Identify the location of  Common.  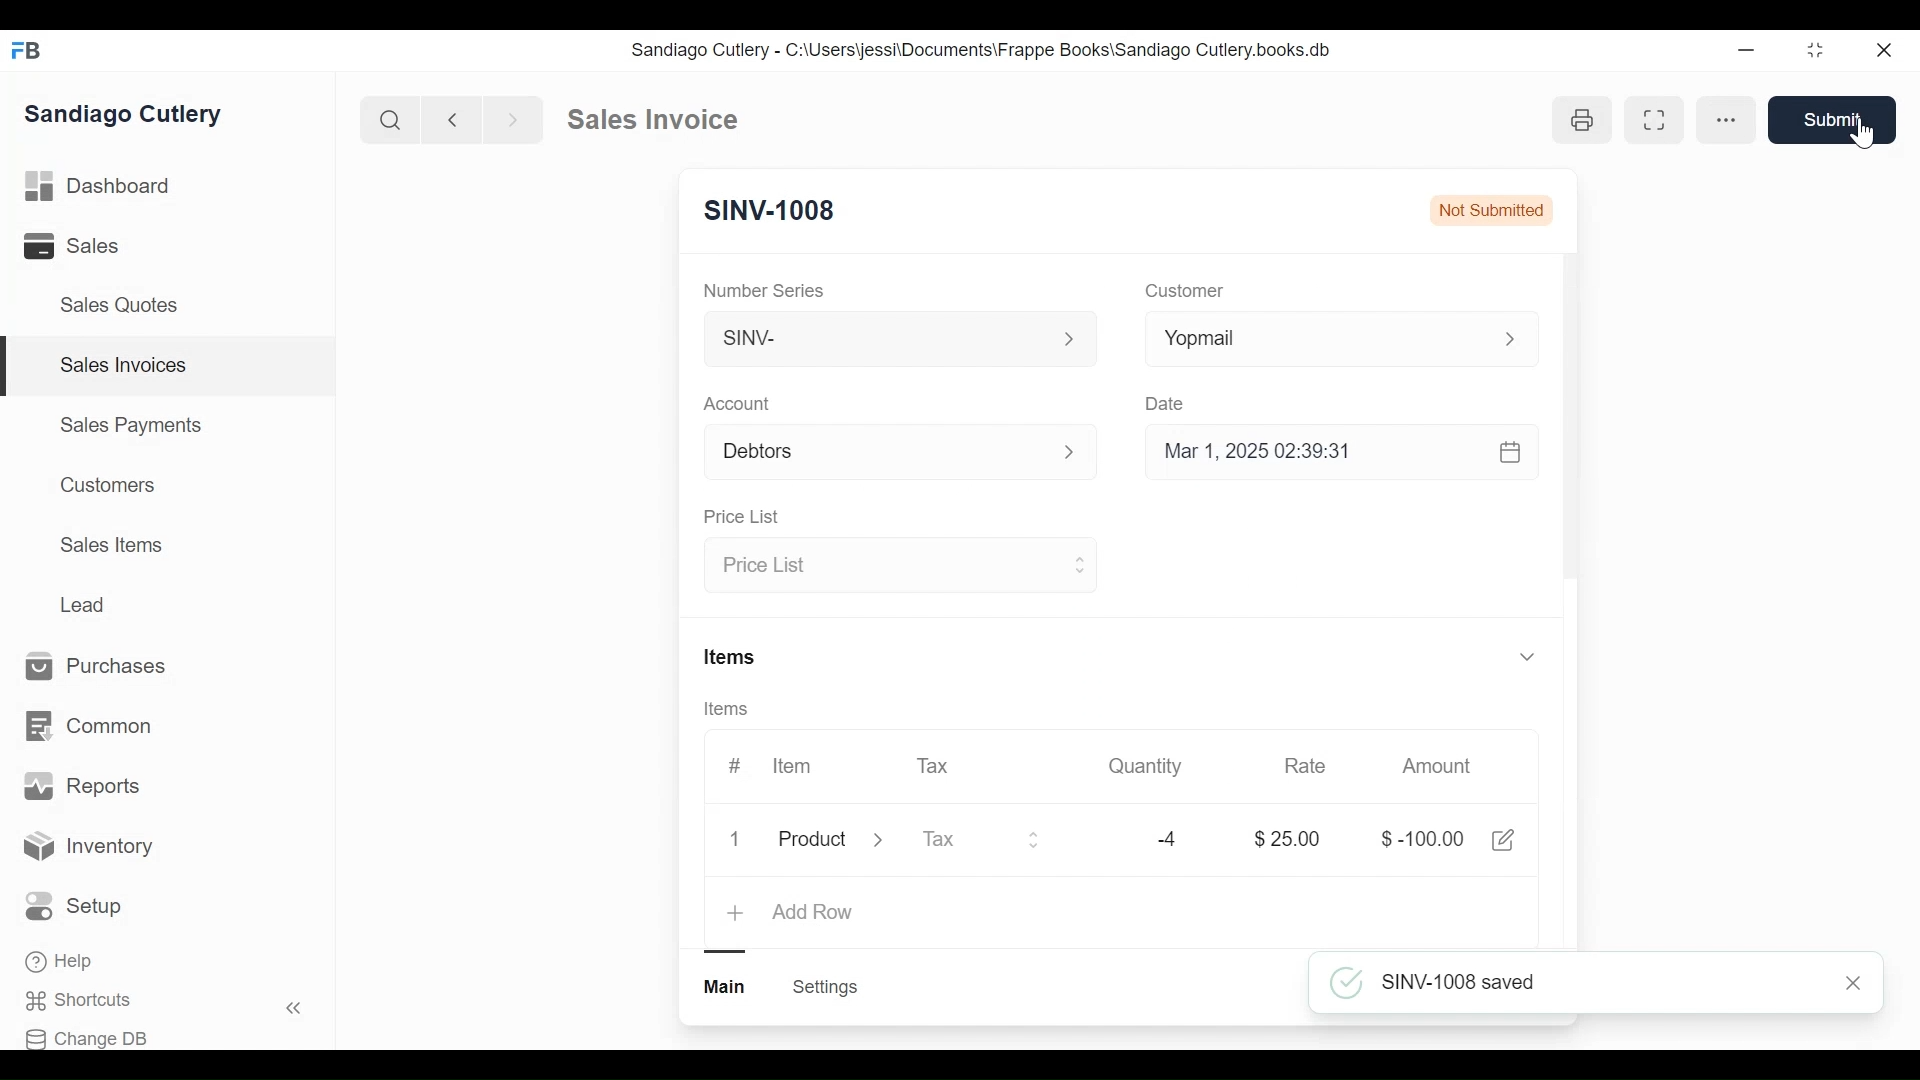
(91, 725).